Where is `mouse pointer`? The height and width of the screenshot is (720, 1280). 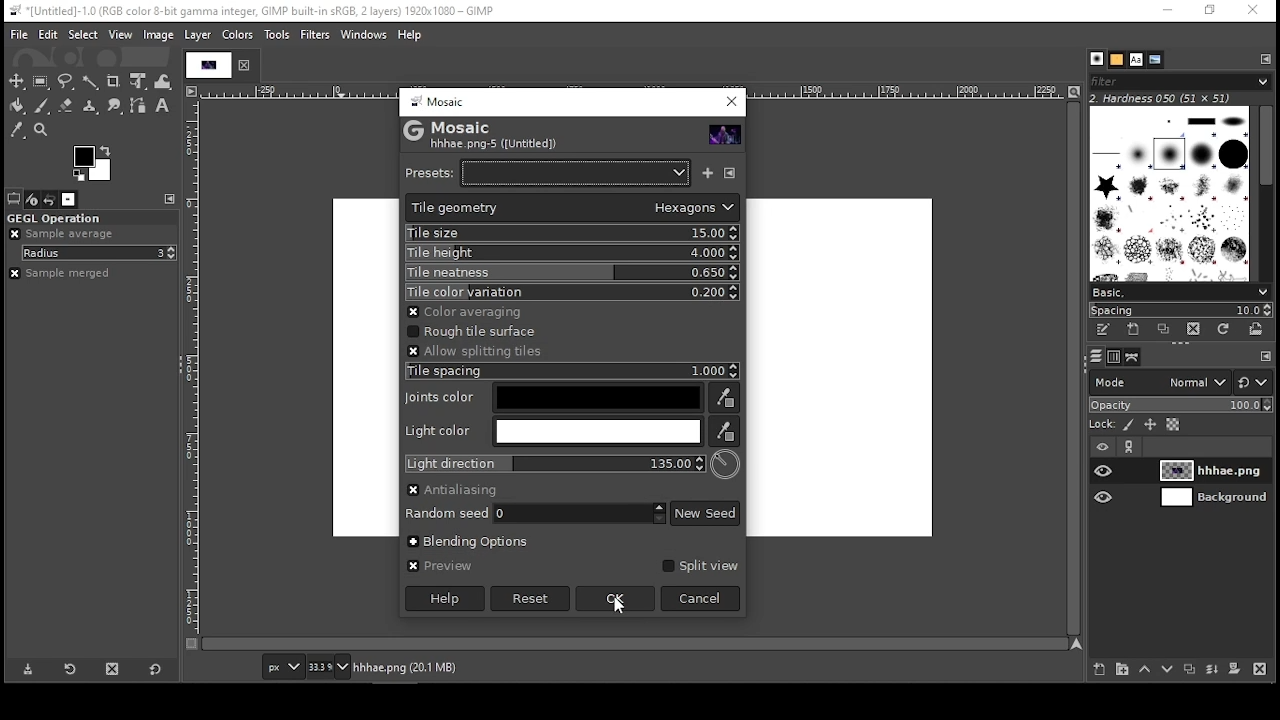 mouse pointer is located at coordinates (619, 606).